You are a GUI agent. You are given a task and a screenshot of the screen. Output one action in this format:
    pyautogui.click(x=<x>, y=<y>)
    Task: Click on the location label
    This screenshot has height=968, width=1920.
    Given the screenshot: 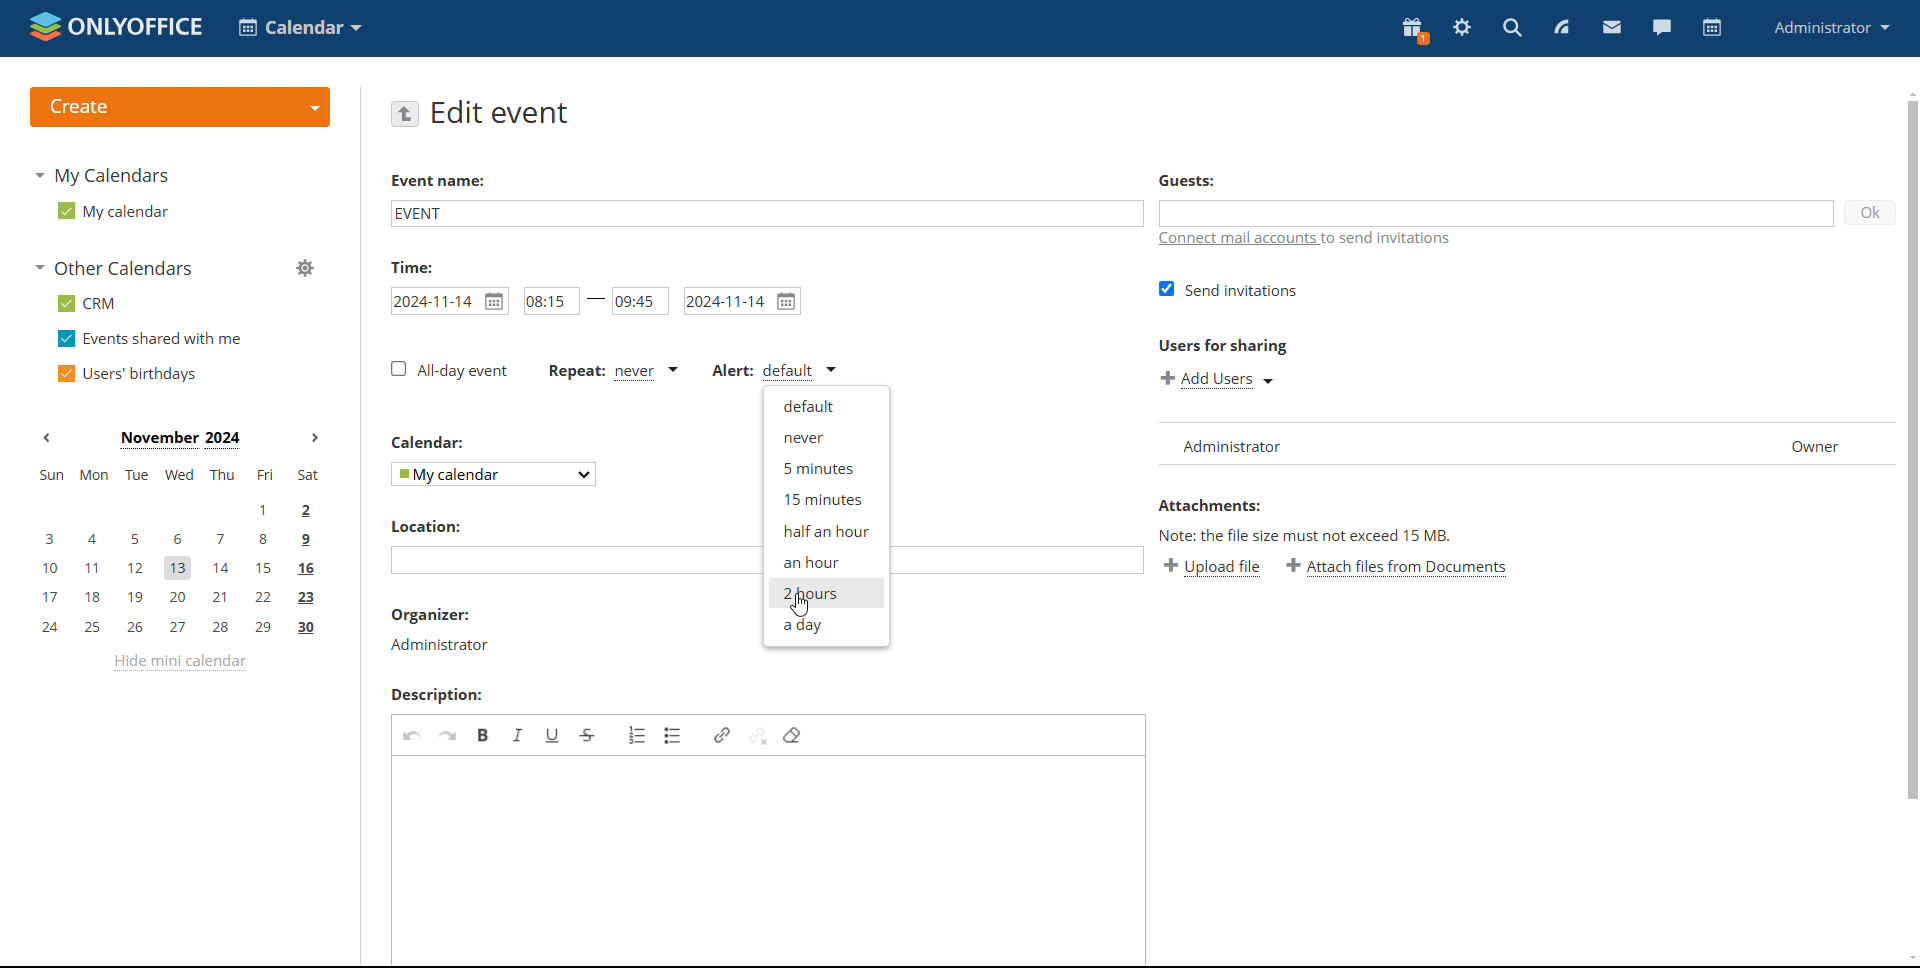 What is the action you would take?
    pyautogui.click(x=430, y=528)
    